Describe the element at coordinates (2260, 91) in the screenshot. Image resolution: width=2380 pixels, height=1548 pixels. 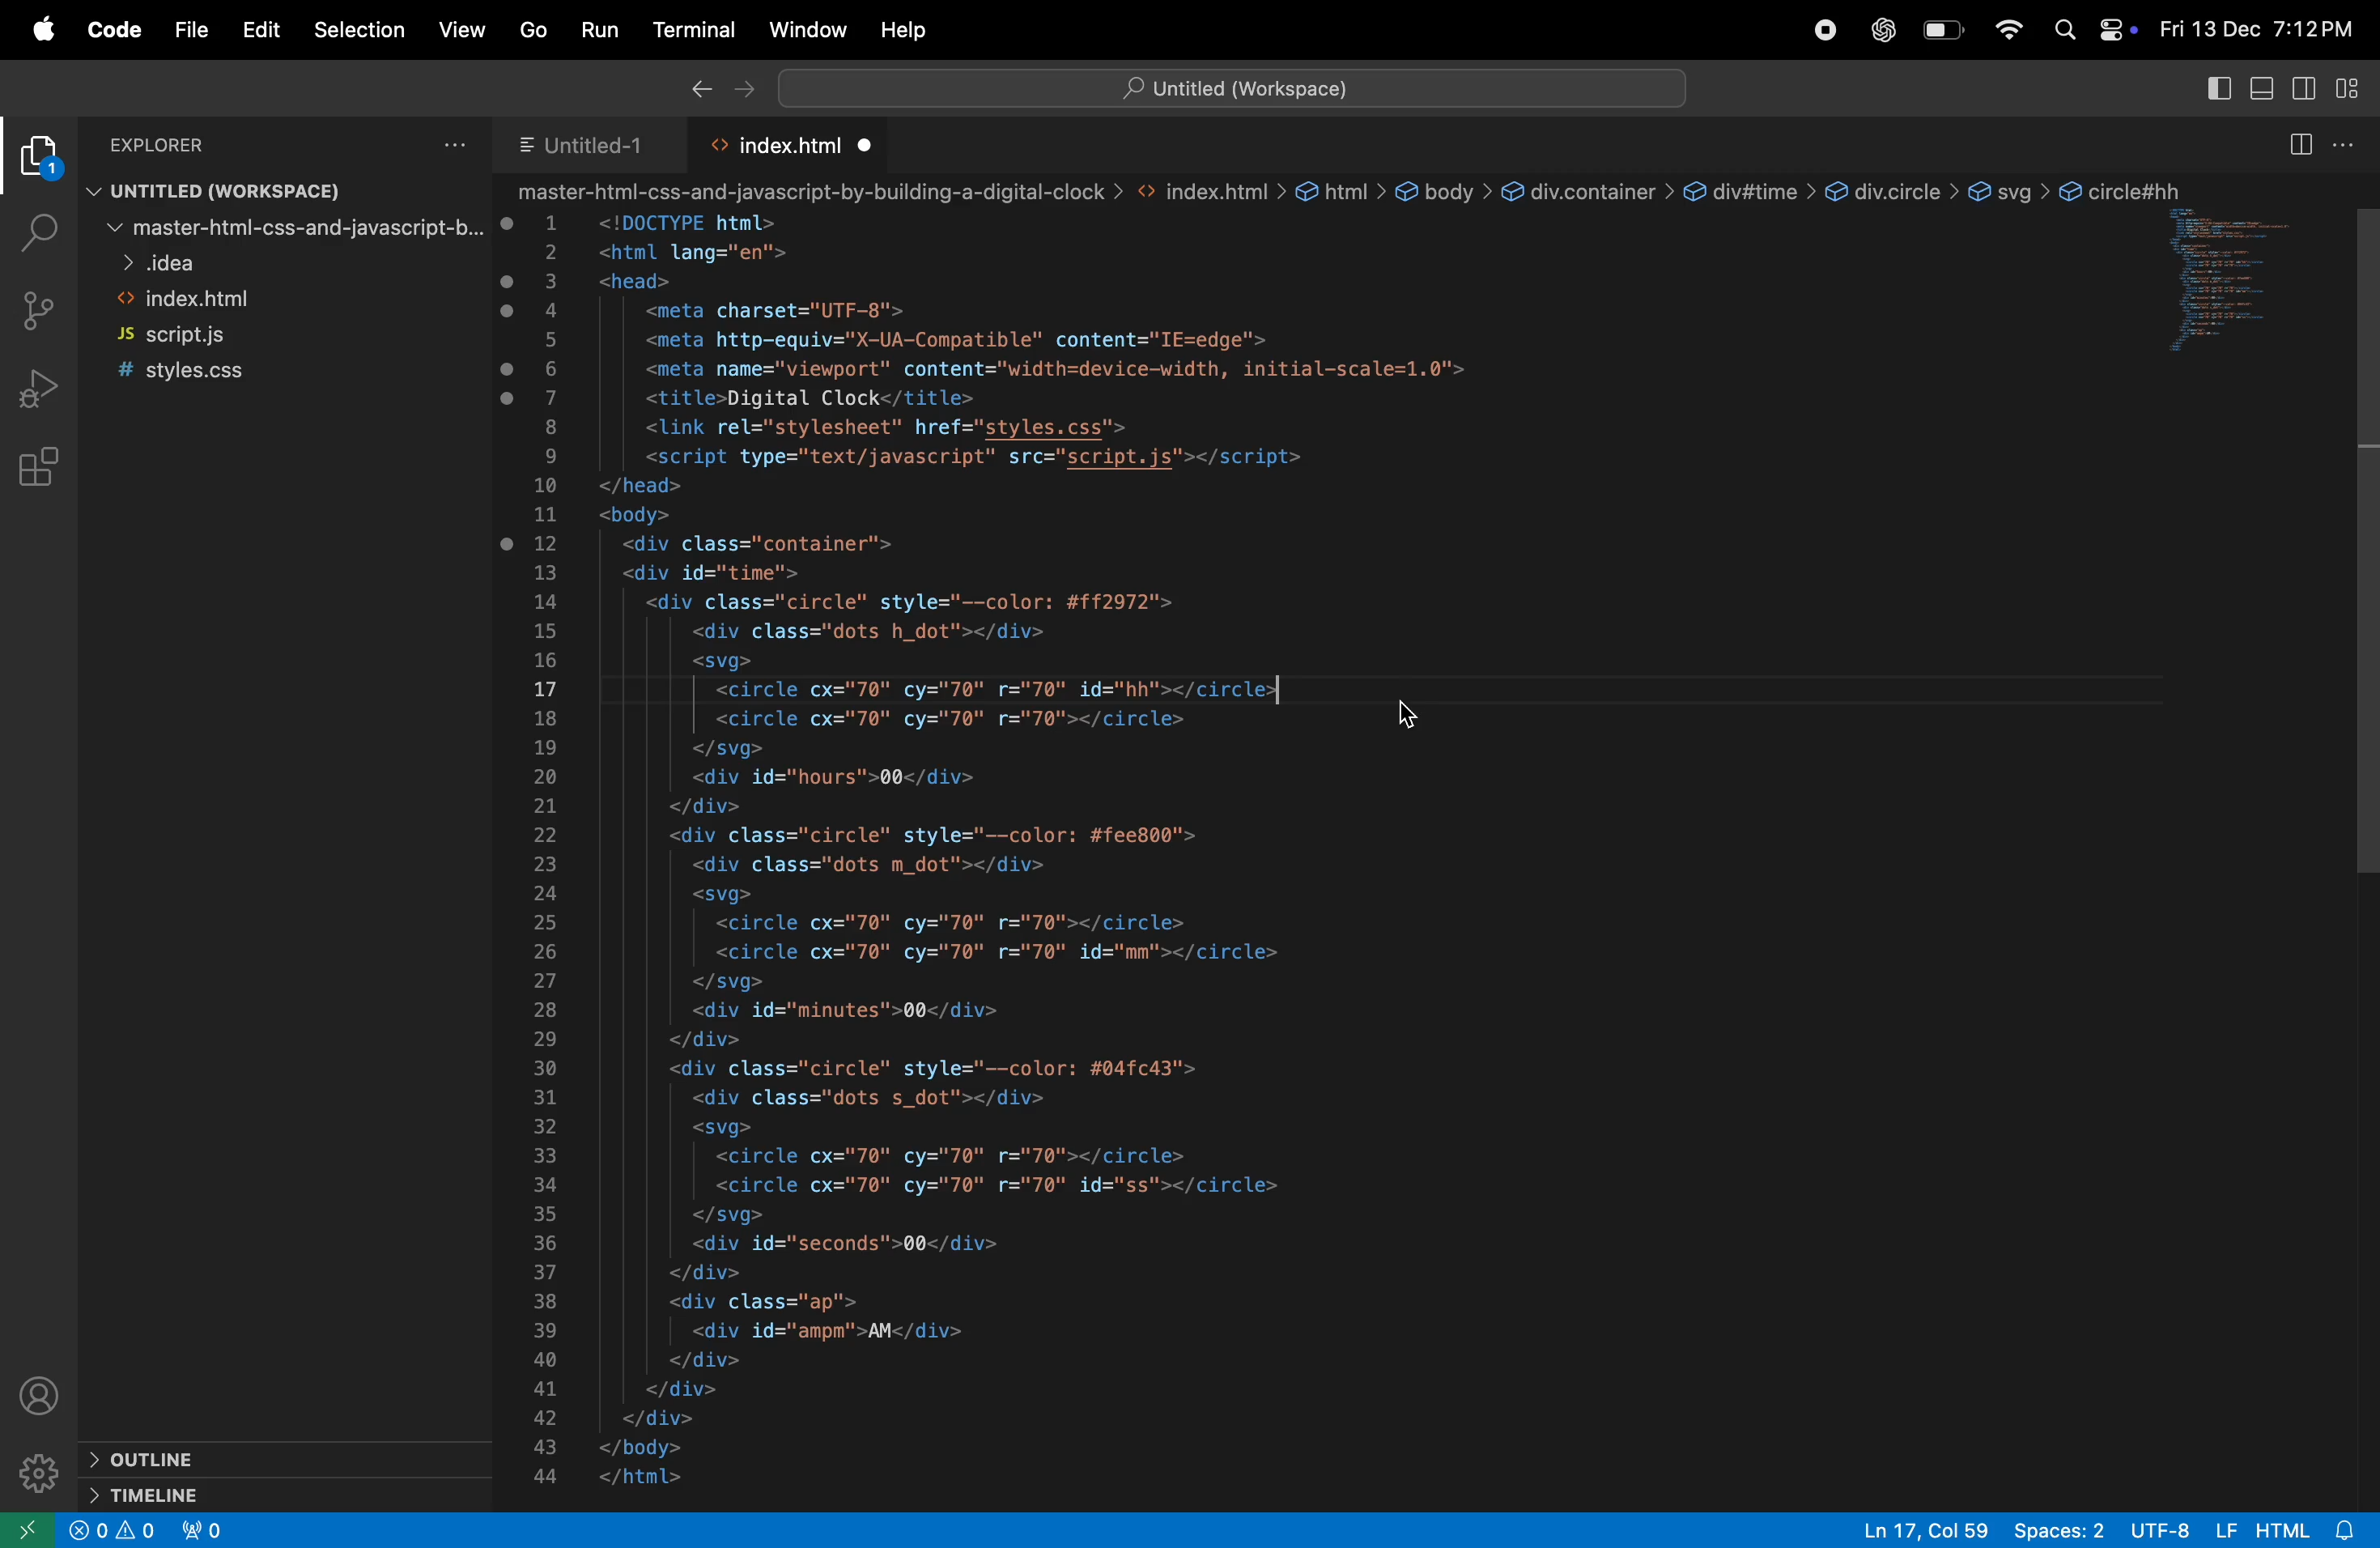
I see `toggle panel` at that location.